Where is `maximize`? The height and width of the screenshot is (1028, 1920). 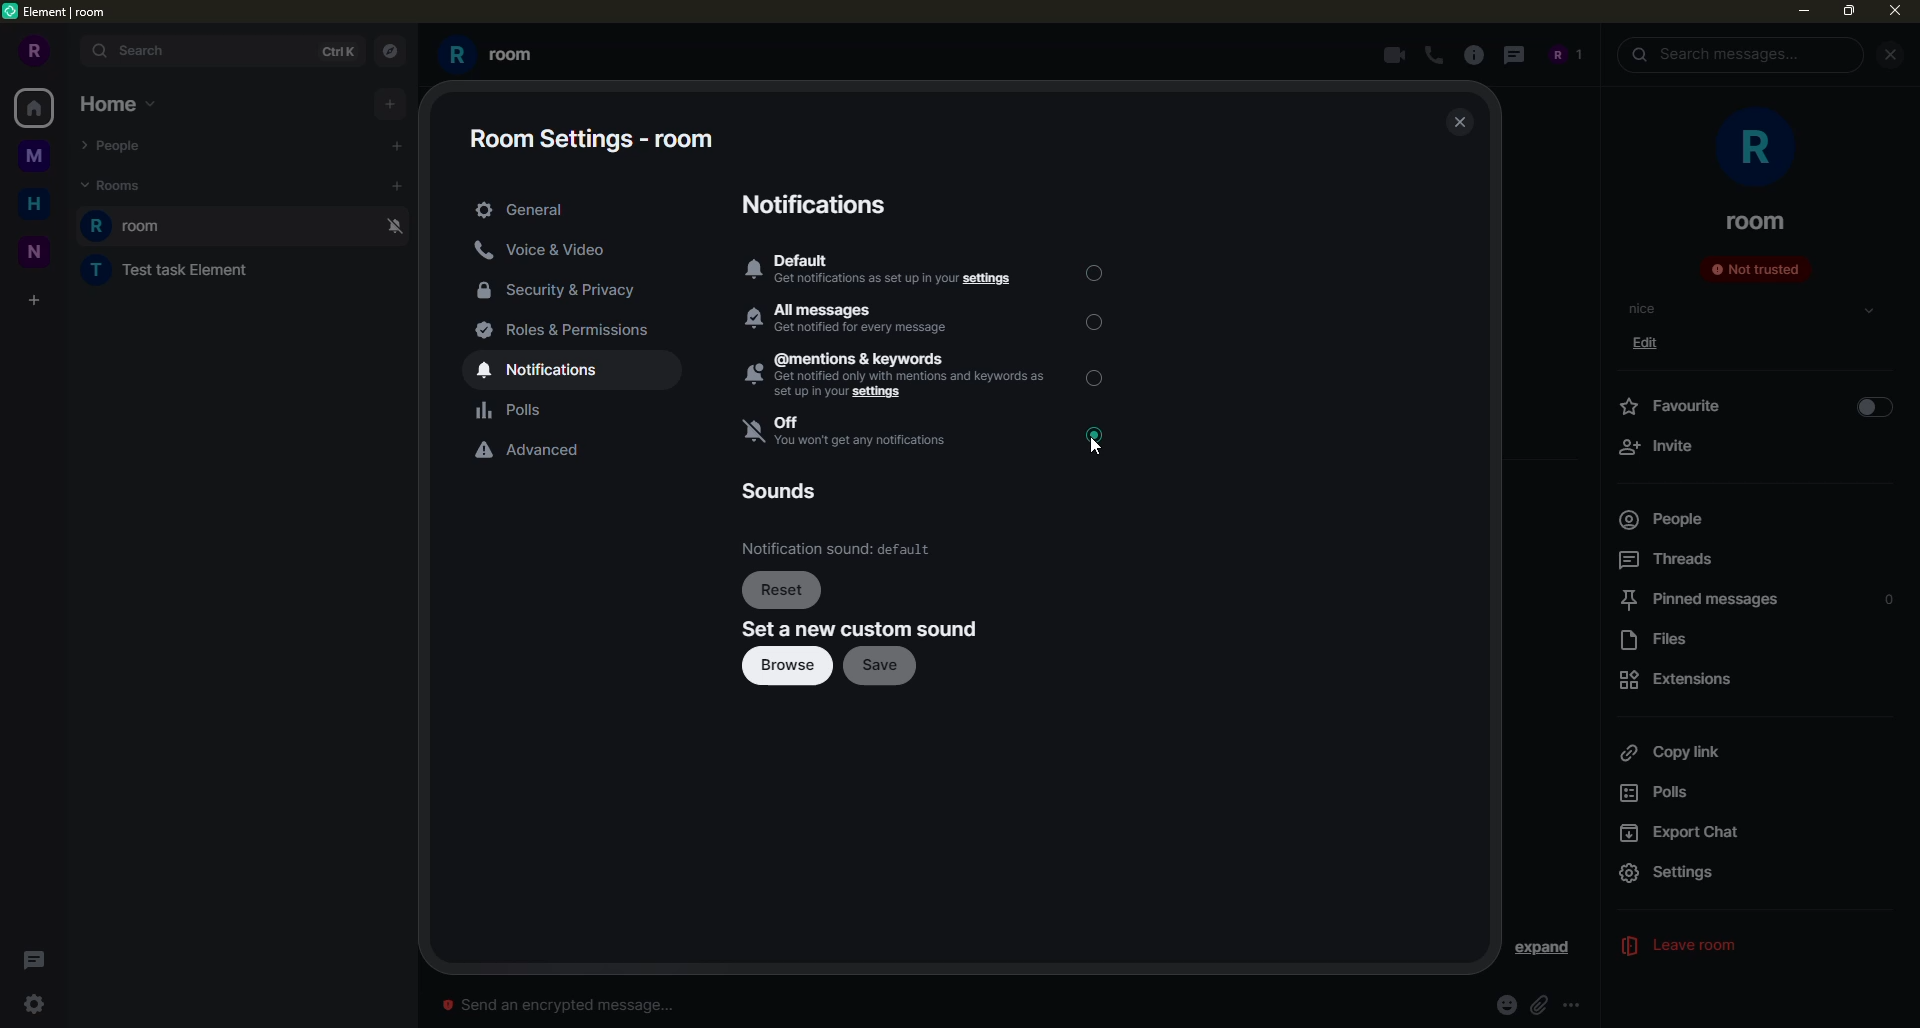 maximize is located at coordinates (1849, 13).